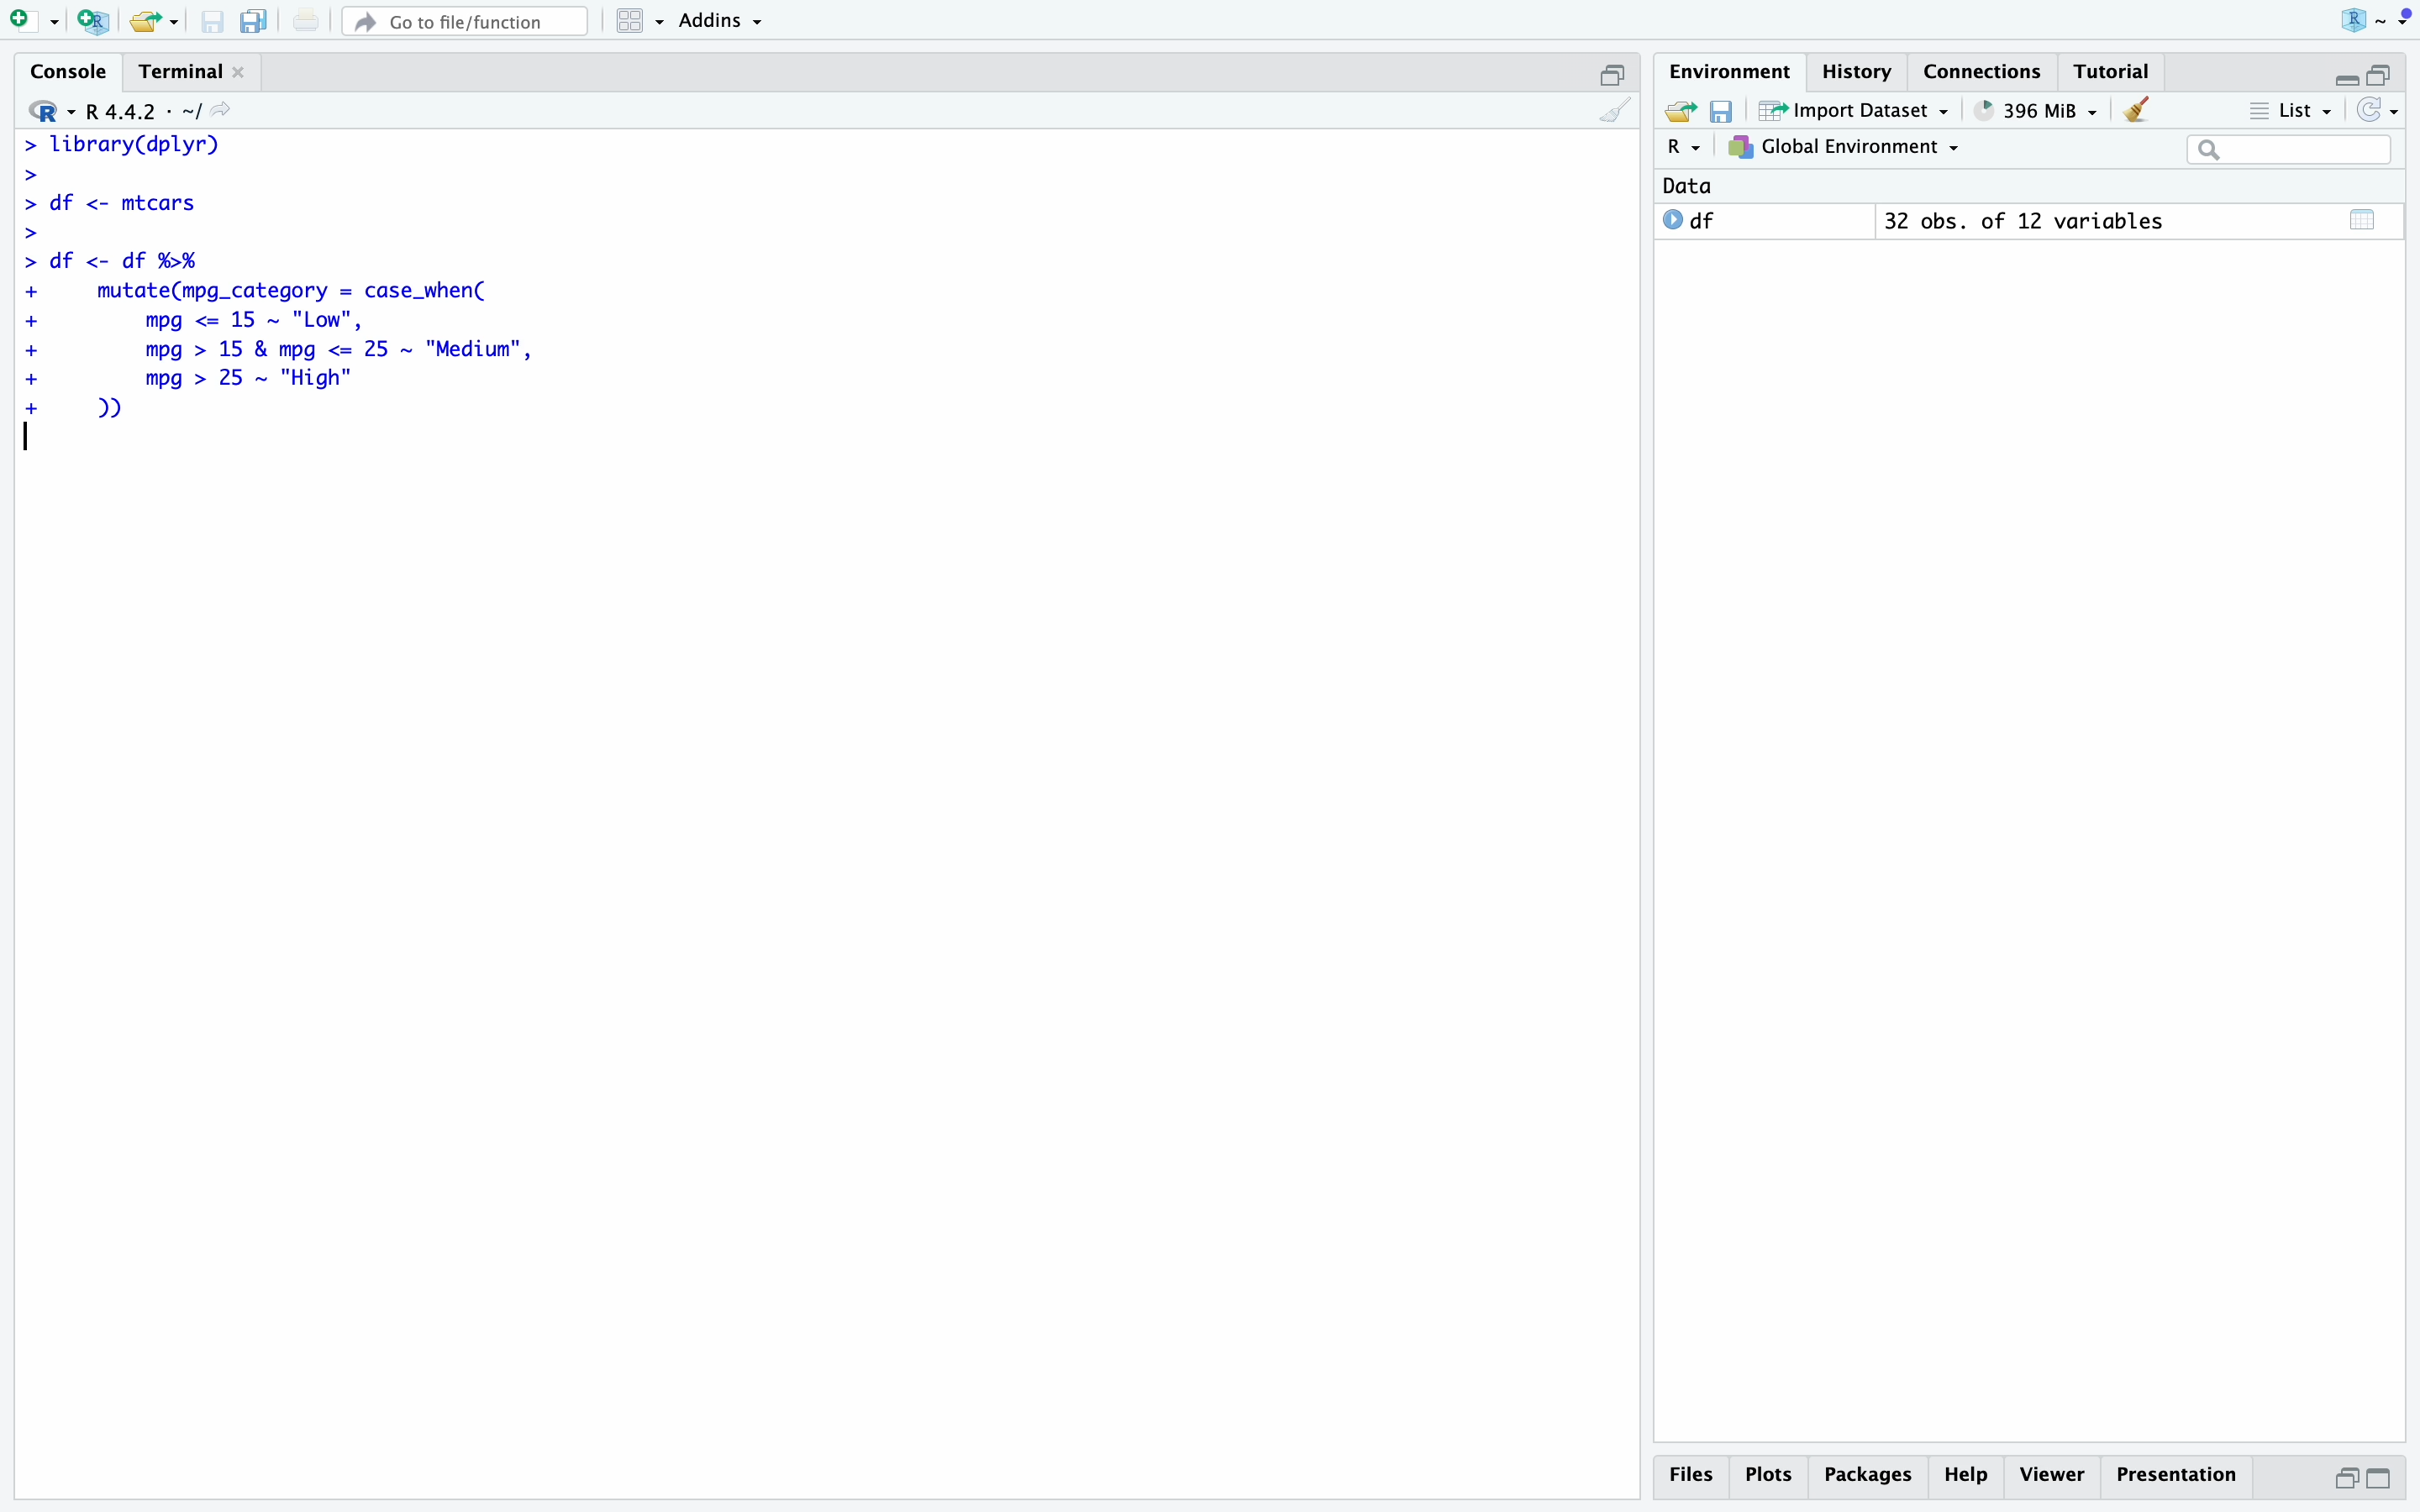 The height and width of the screenshot is (1512, 2420). I want to click on sync, so click(2380, 108).